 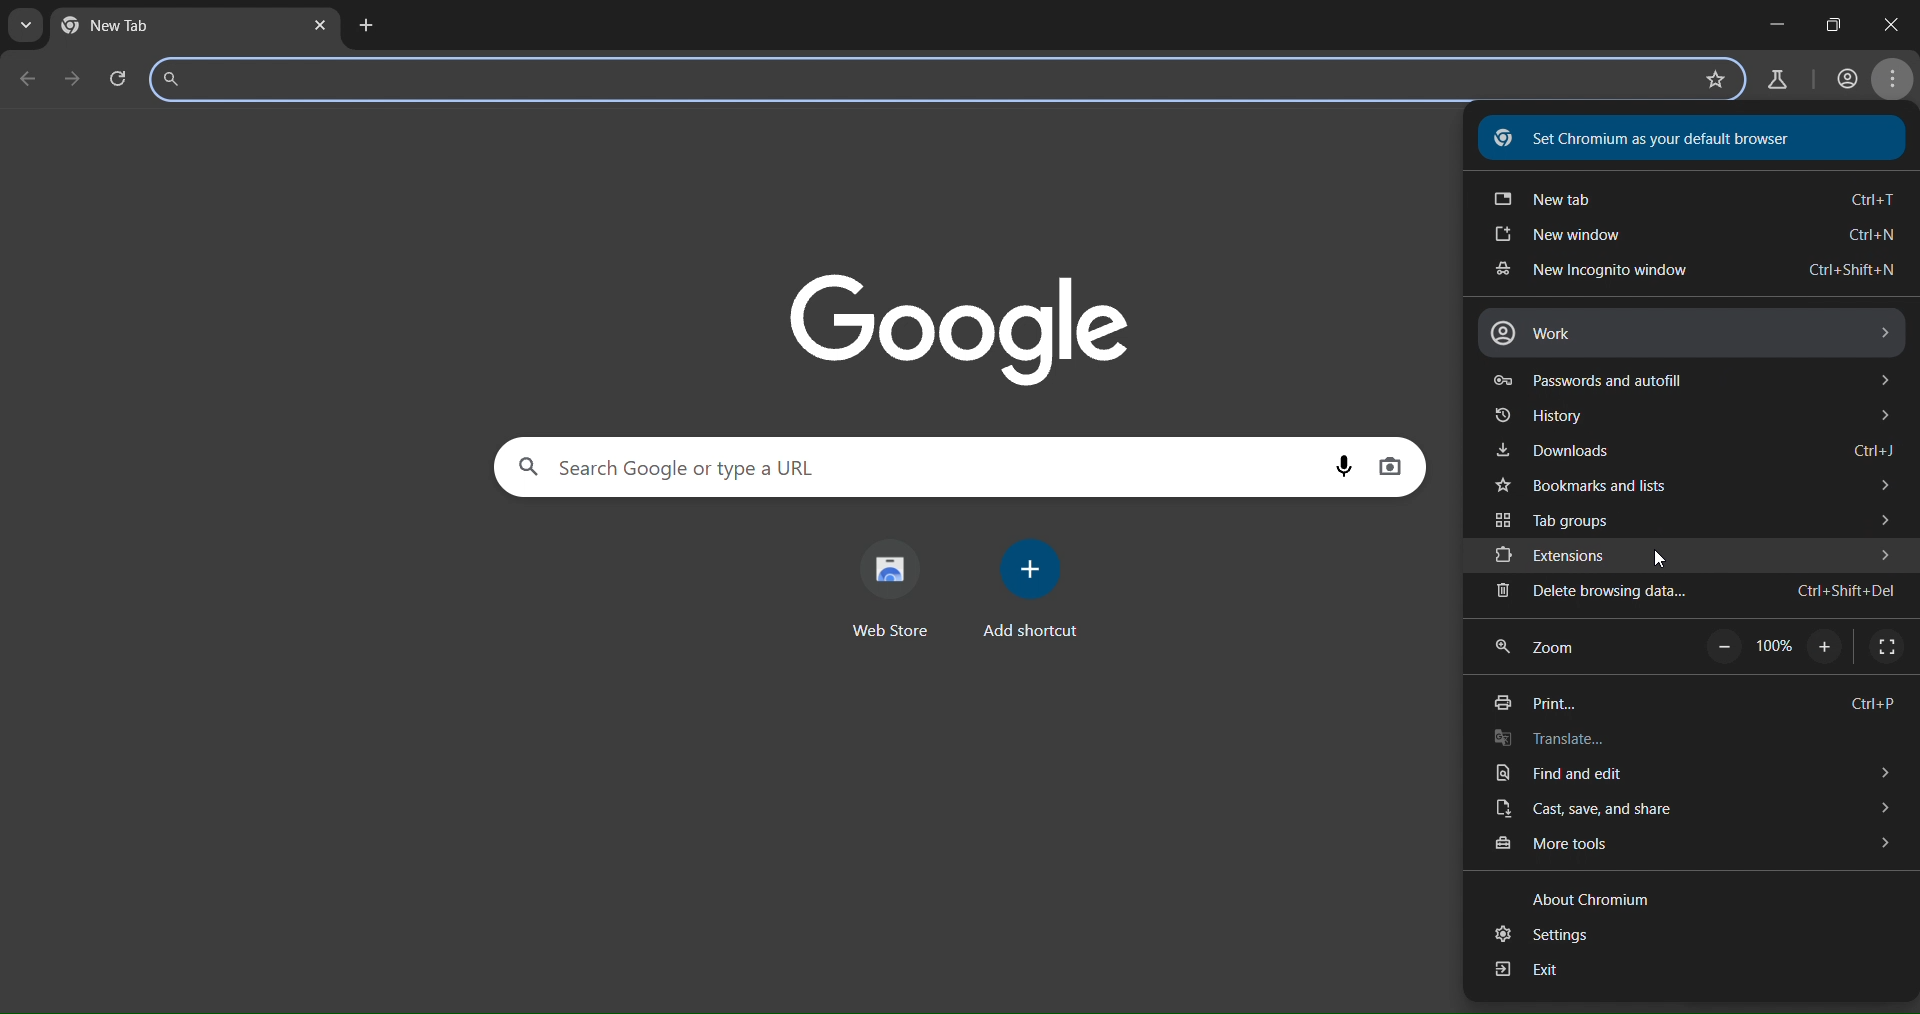 I want to click on cast, save and share, so click(x=1696, y=810).